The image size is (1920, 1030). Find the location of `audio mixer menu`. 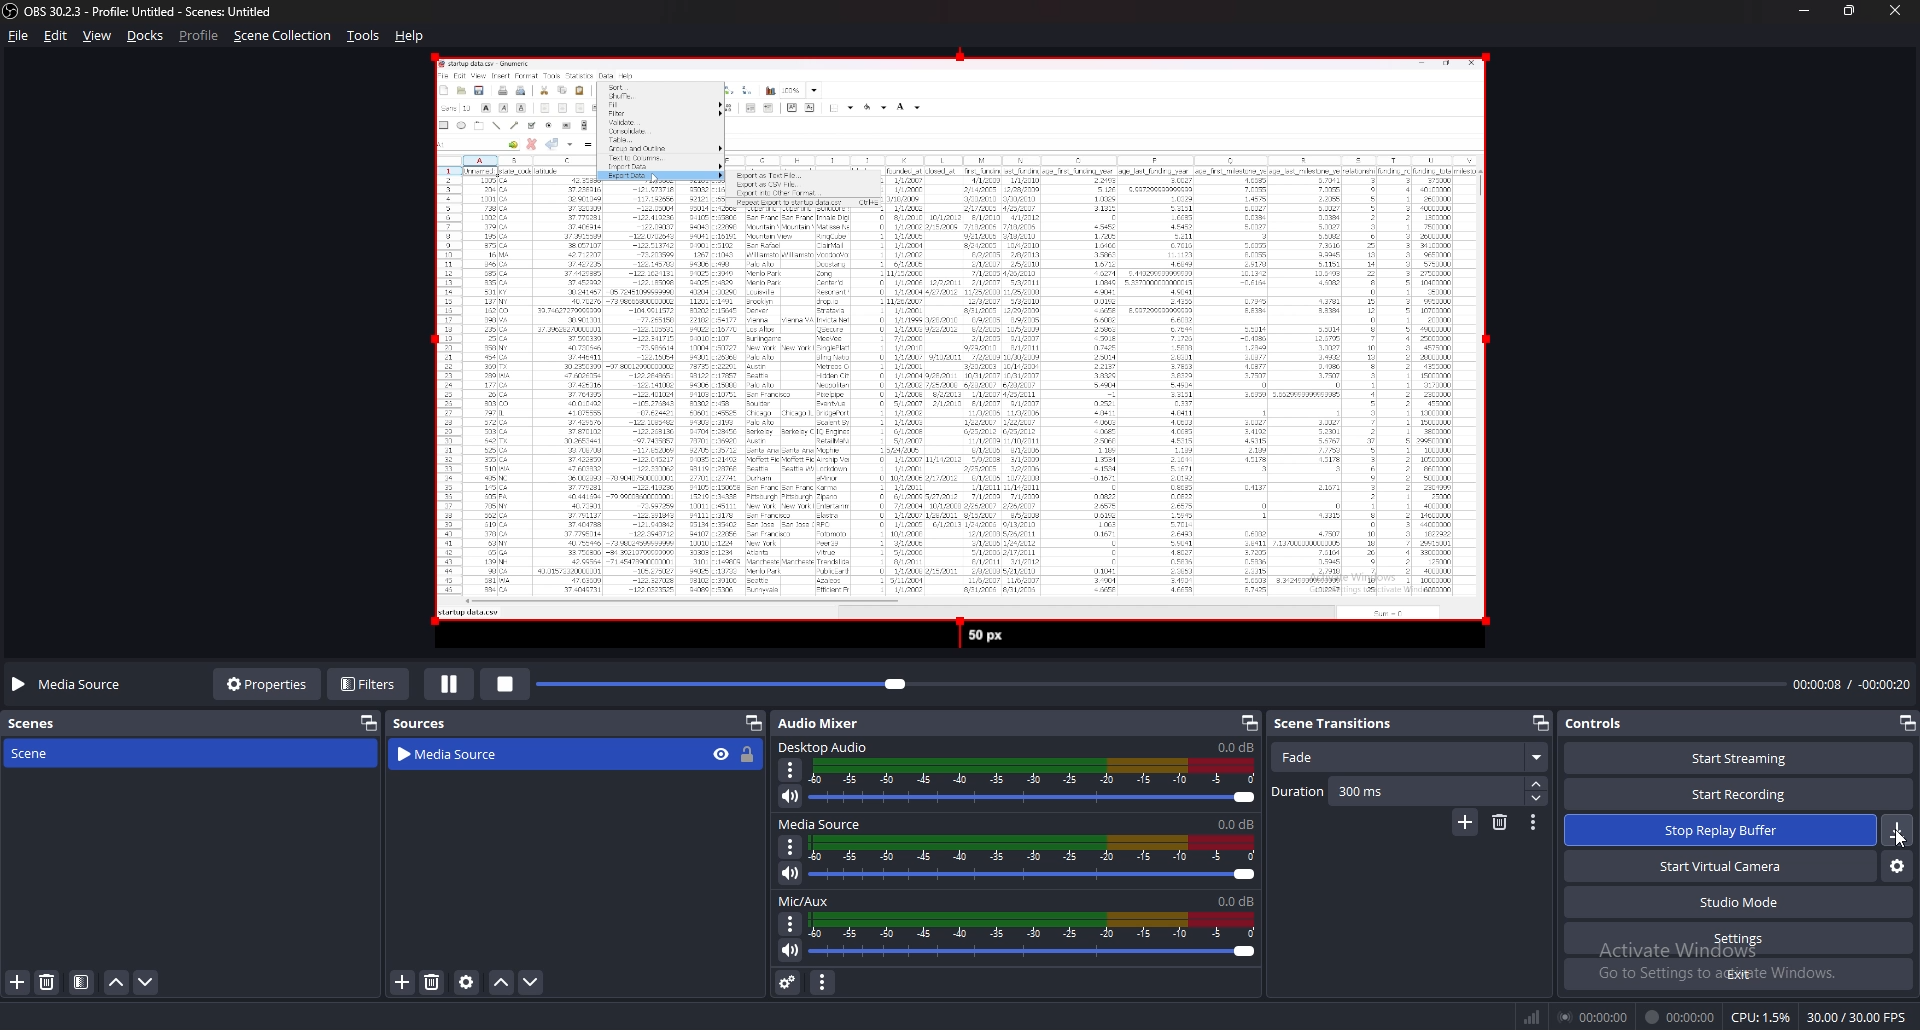

audio mixer menu is located at coordinates (822, 983).